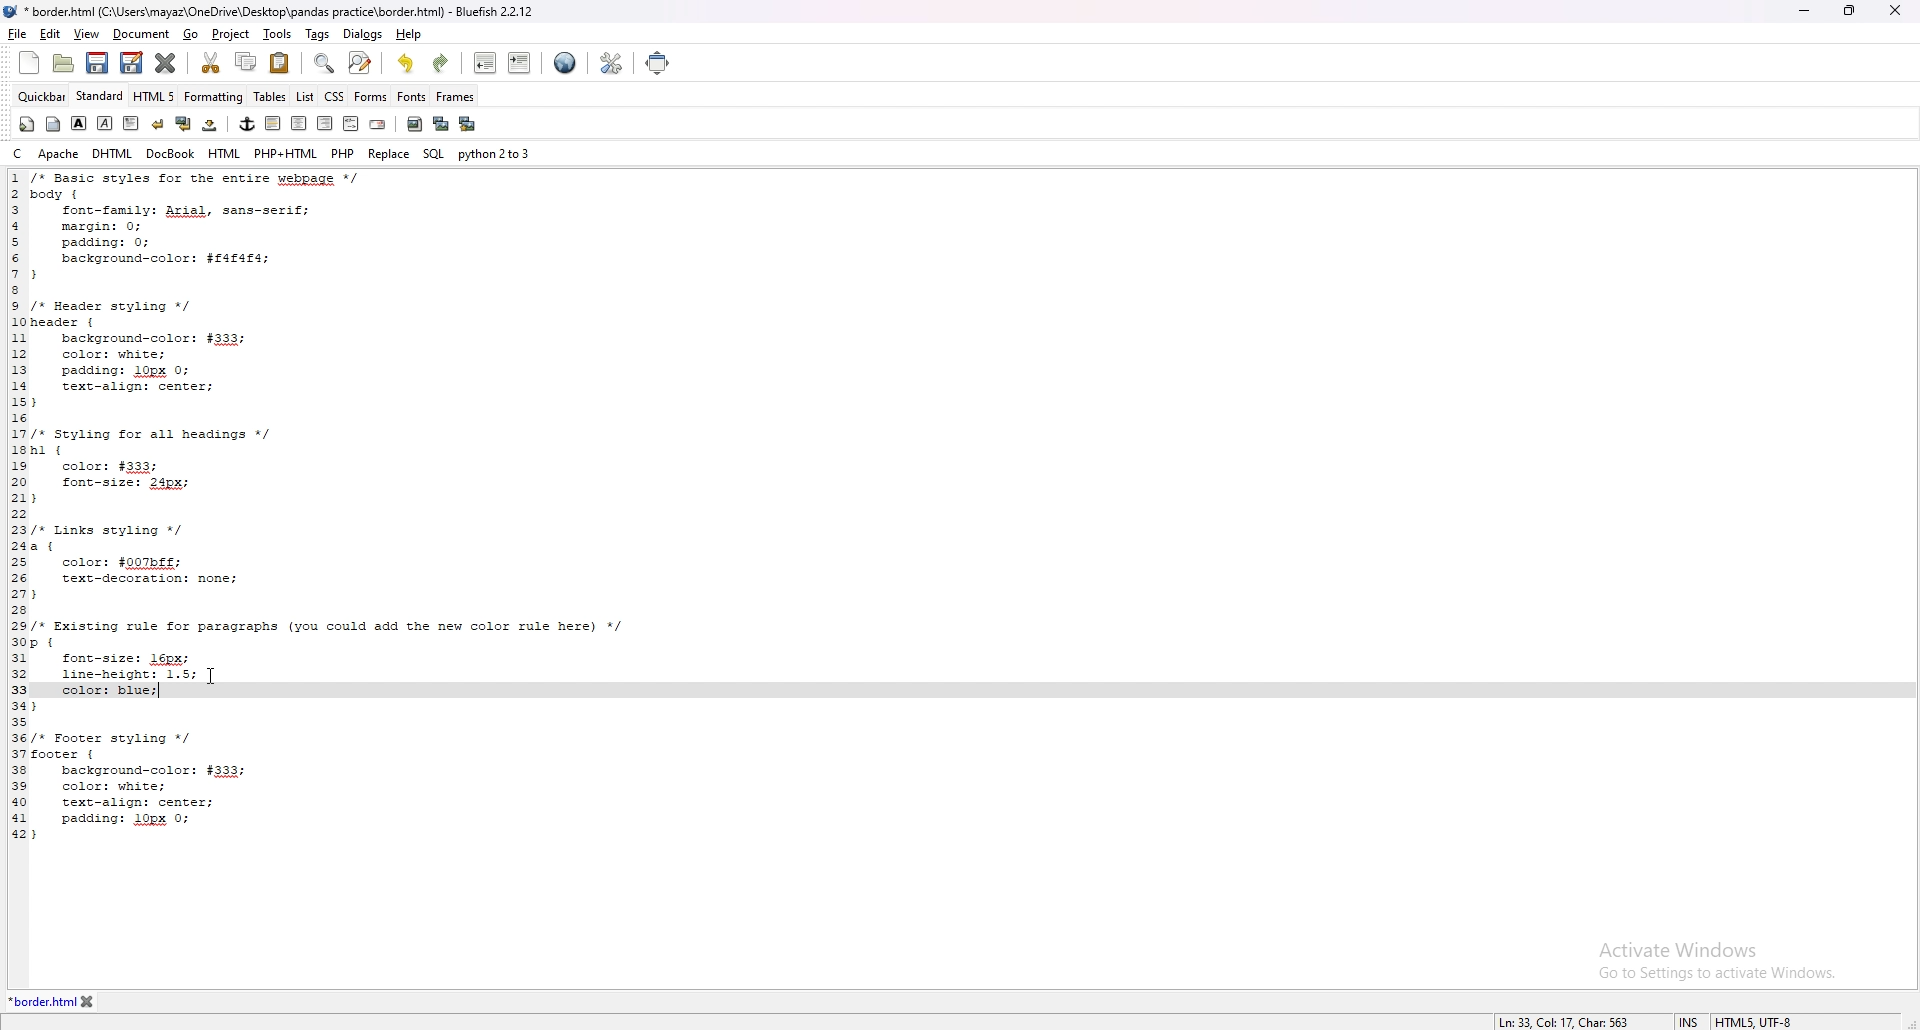 This screenshot has height=1030, width=1920. What do you see at coordinates (28, 124) in the screenshot?
I see `quickstart` at bounding box center [28, 124].